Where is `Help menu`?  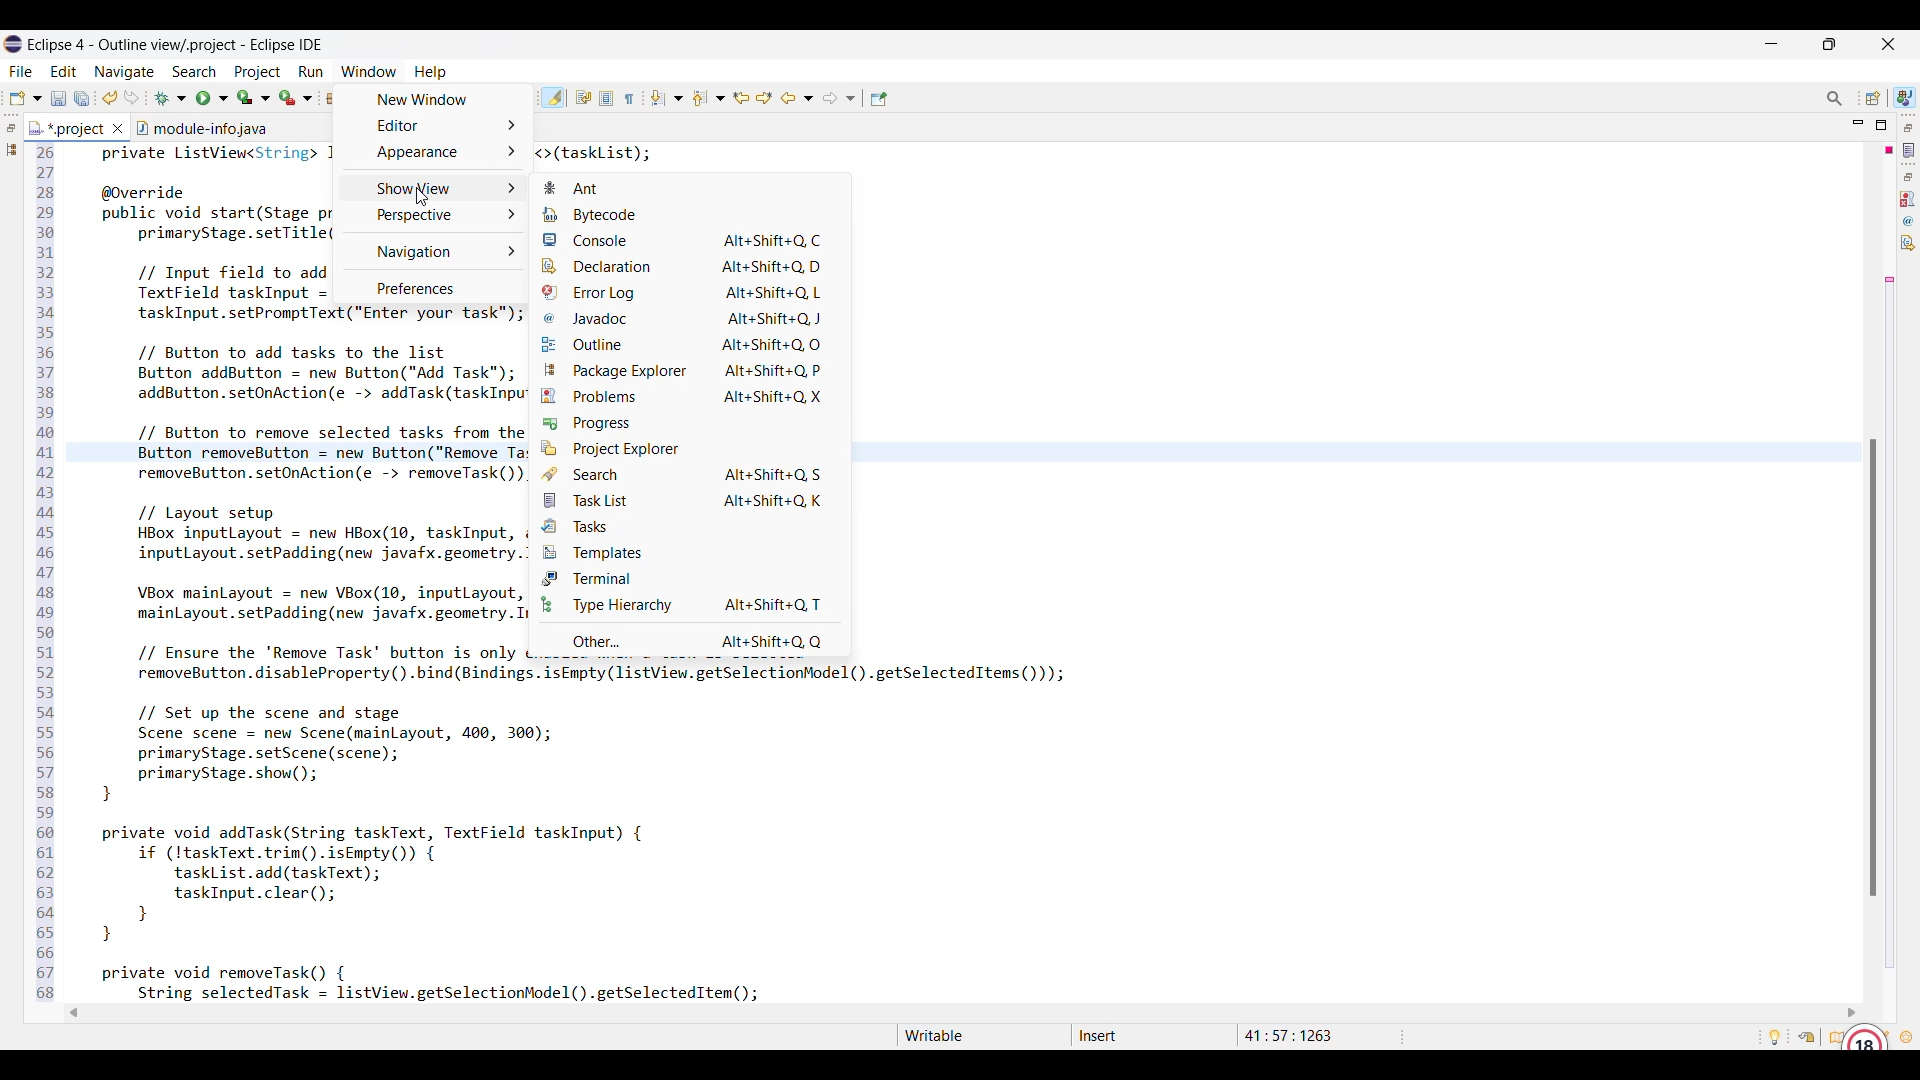
Help menu is located at coordinates (431, 73).